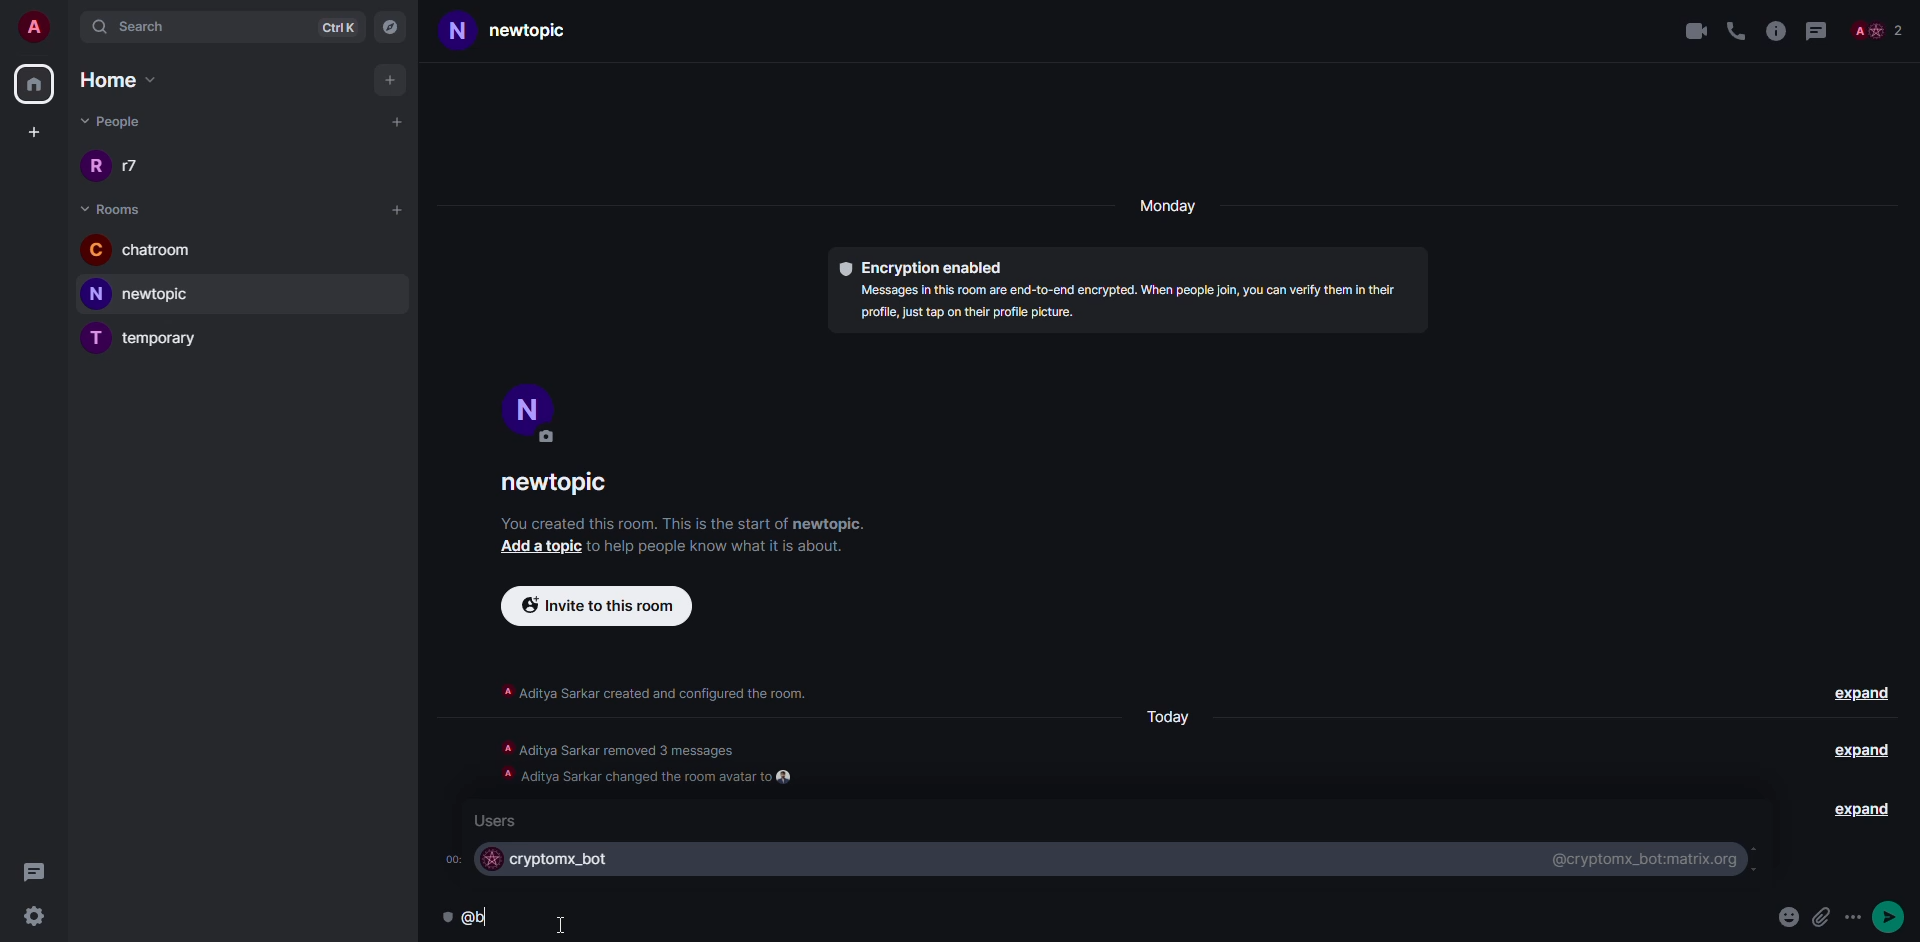 The image size is (1920, 942). Describe the element at coordinates (1855, 917) in the screenshot. I see `more` at that location.